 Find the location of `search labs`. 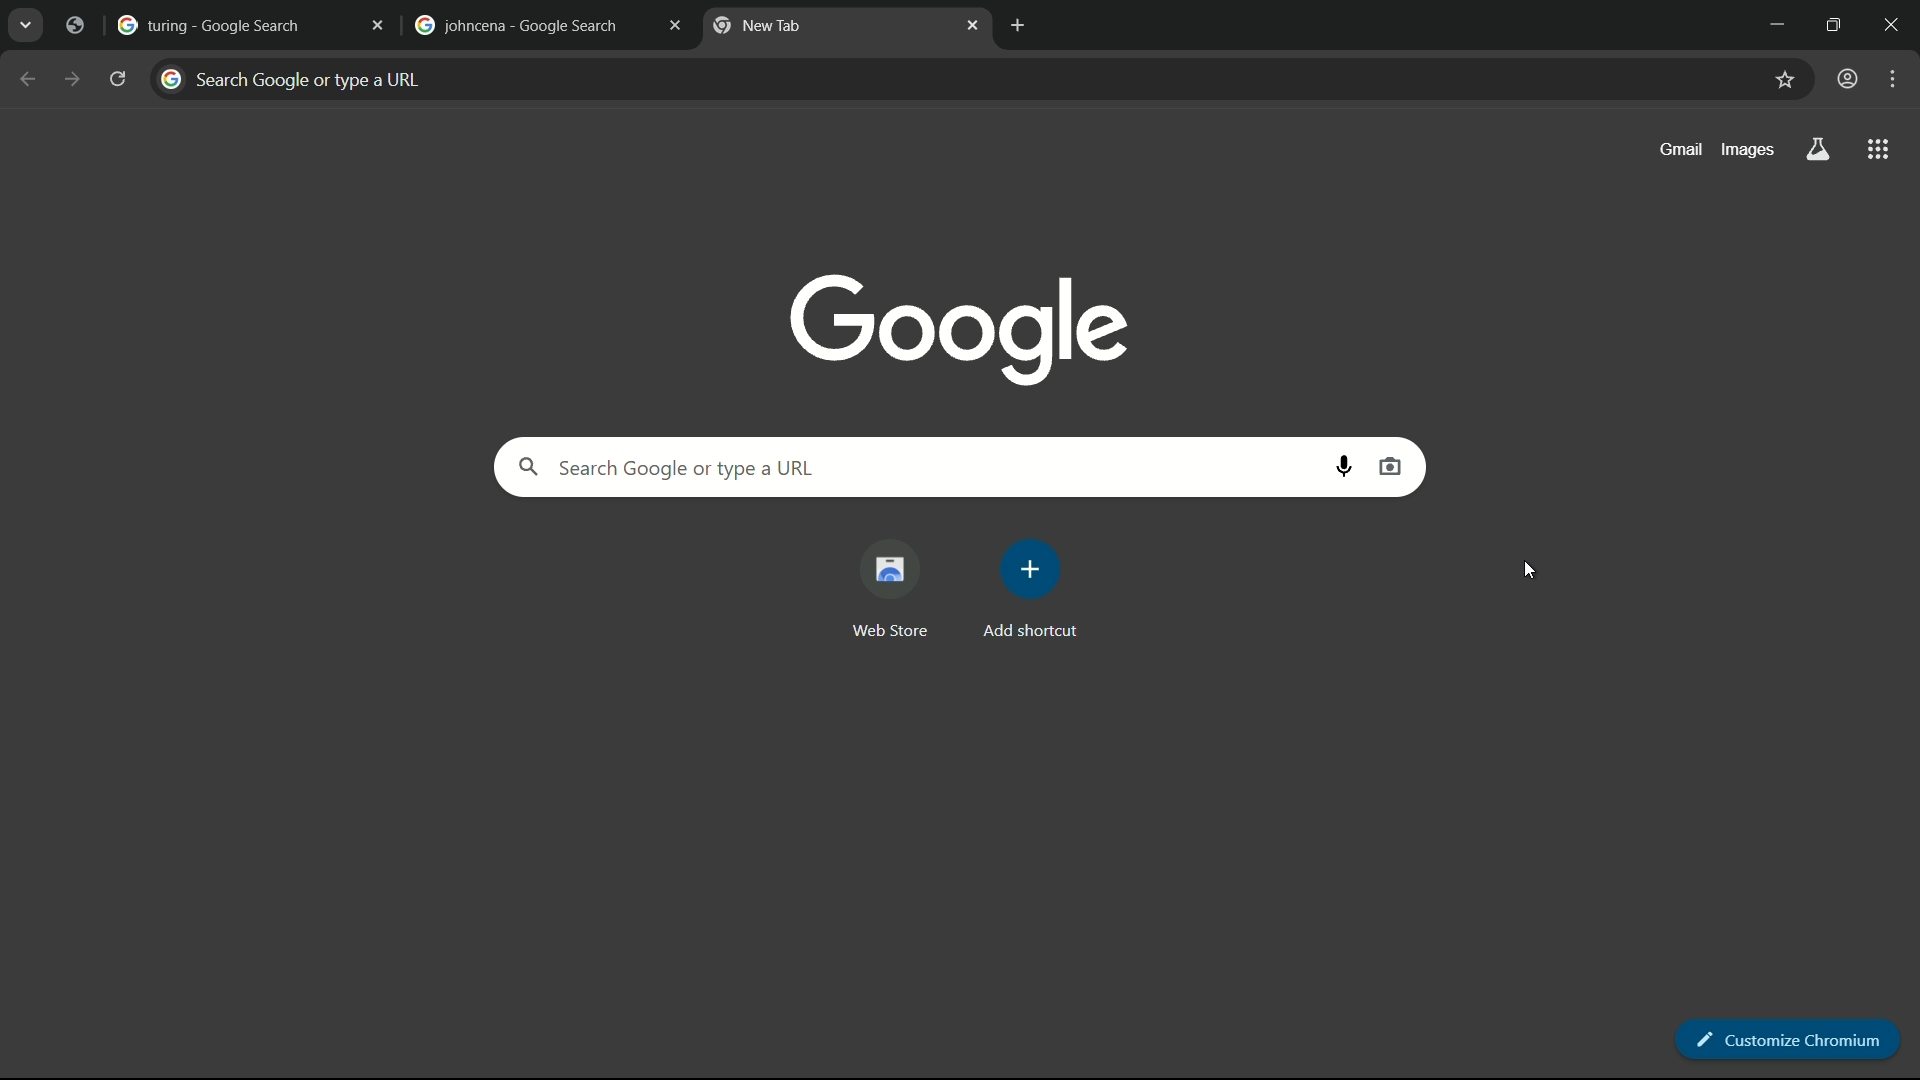

search labs is located at coordinates (1816, 150).